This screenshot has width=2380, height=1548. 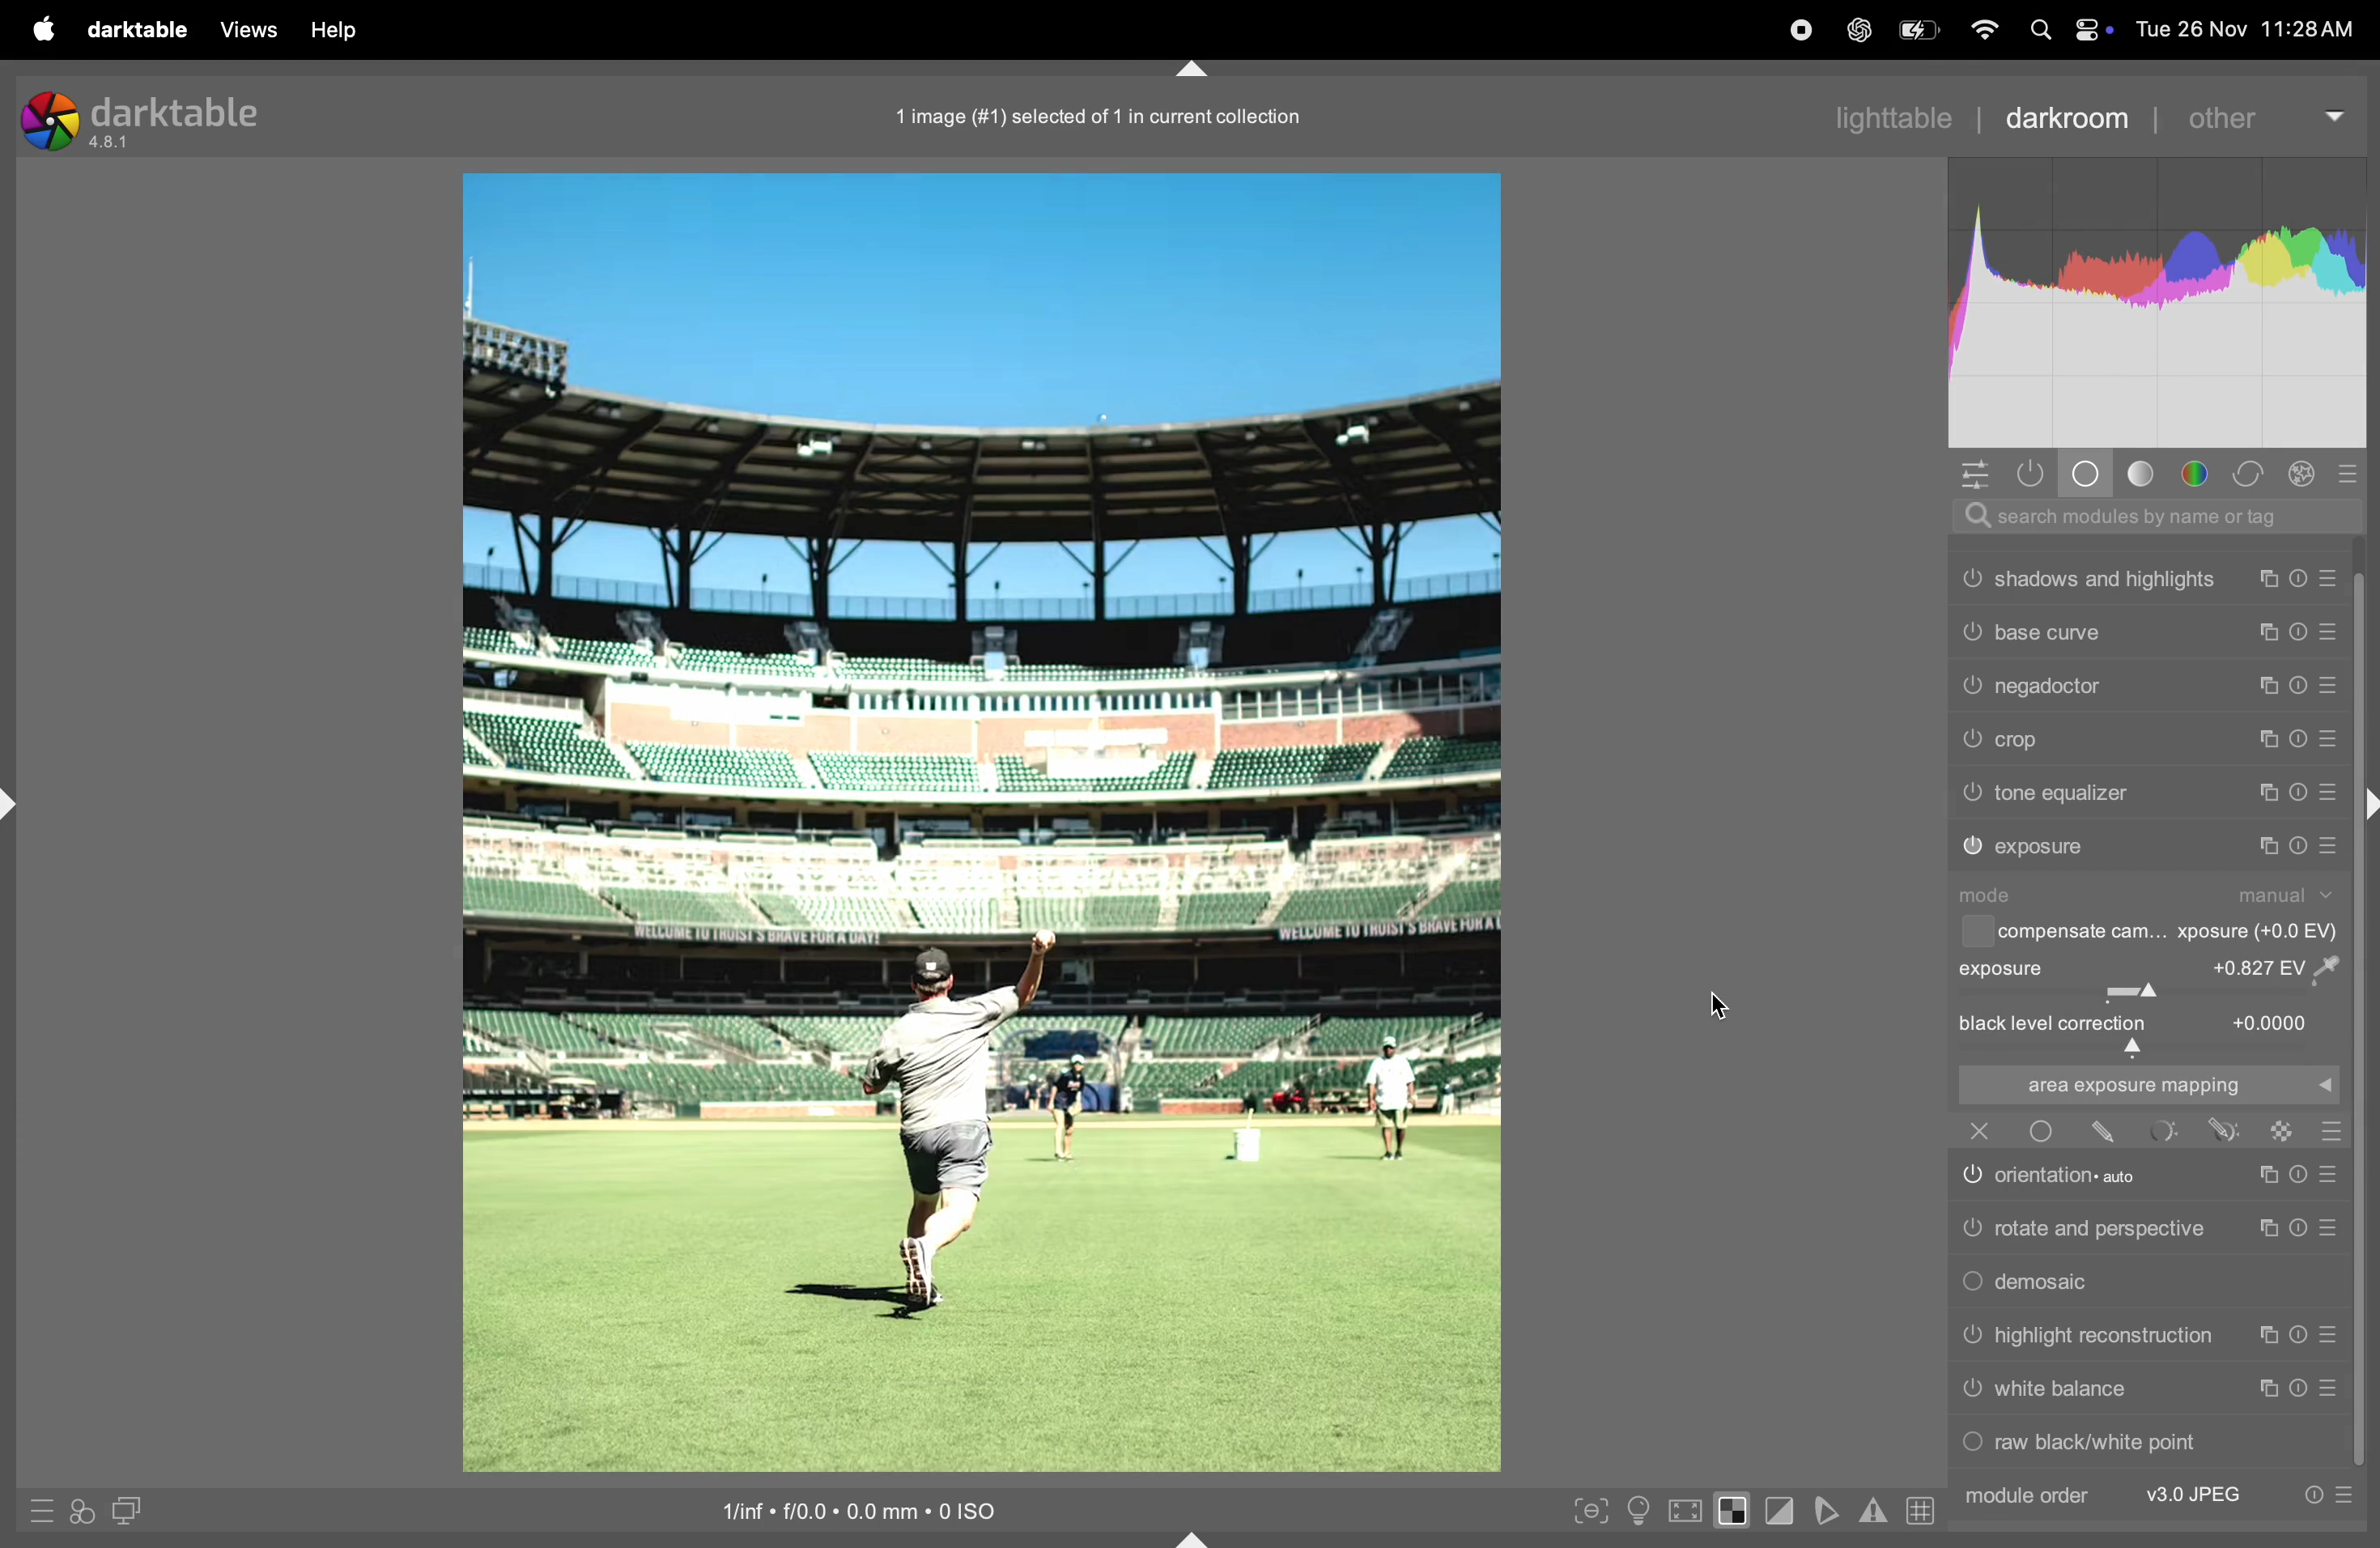 I want to click on base, so click(x=2089, y=473).